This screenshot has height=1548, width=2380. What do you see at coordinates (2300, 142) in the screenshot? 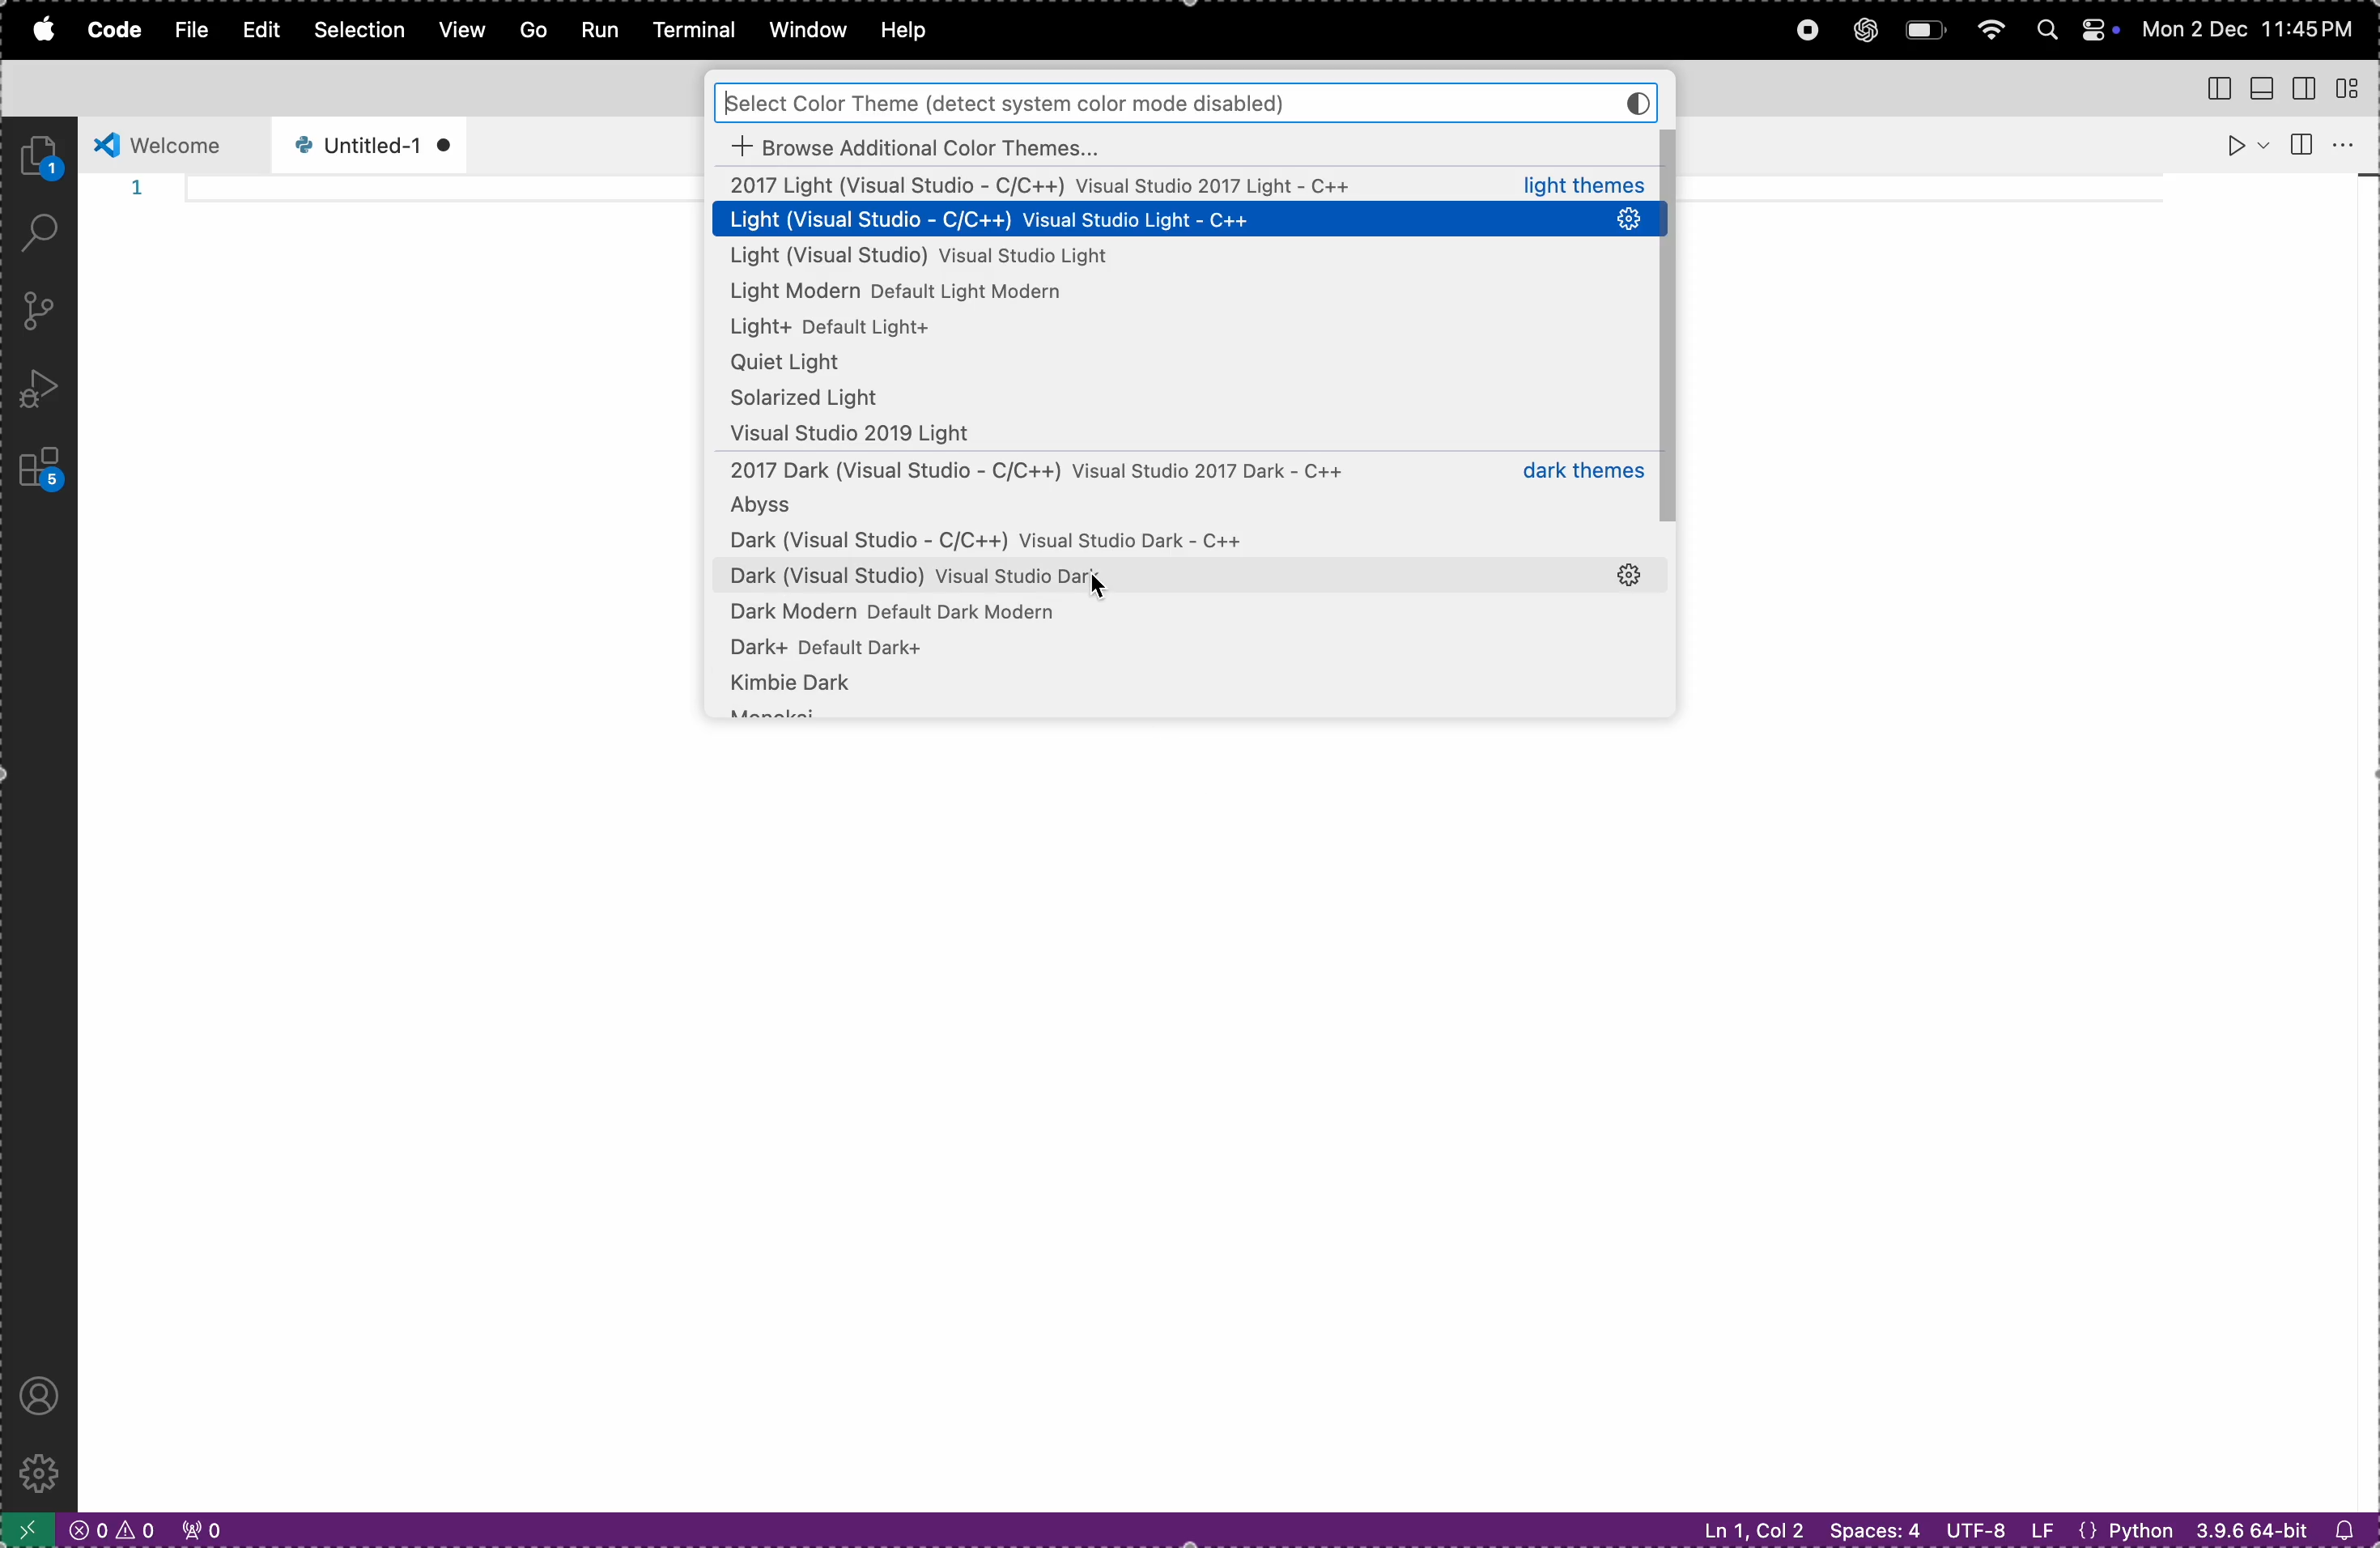
I see `split editor` at bounding box center [2300, 142].